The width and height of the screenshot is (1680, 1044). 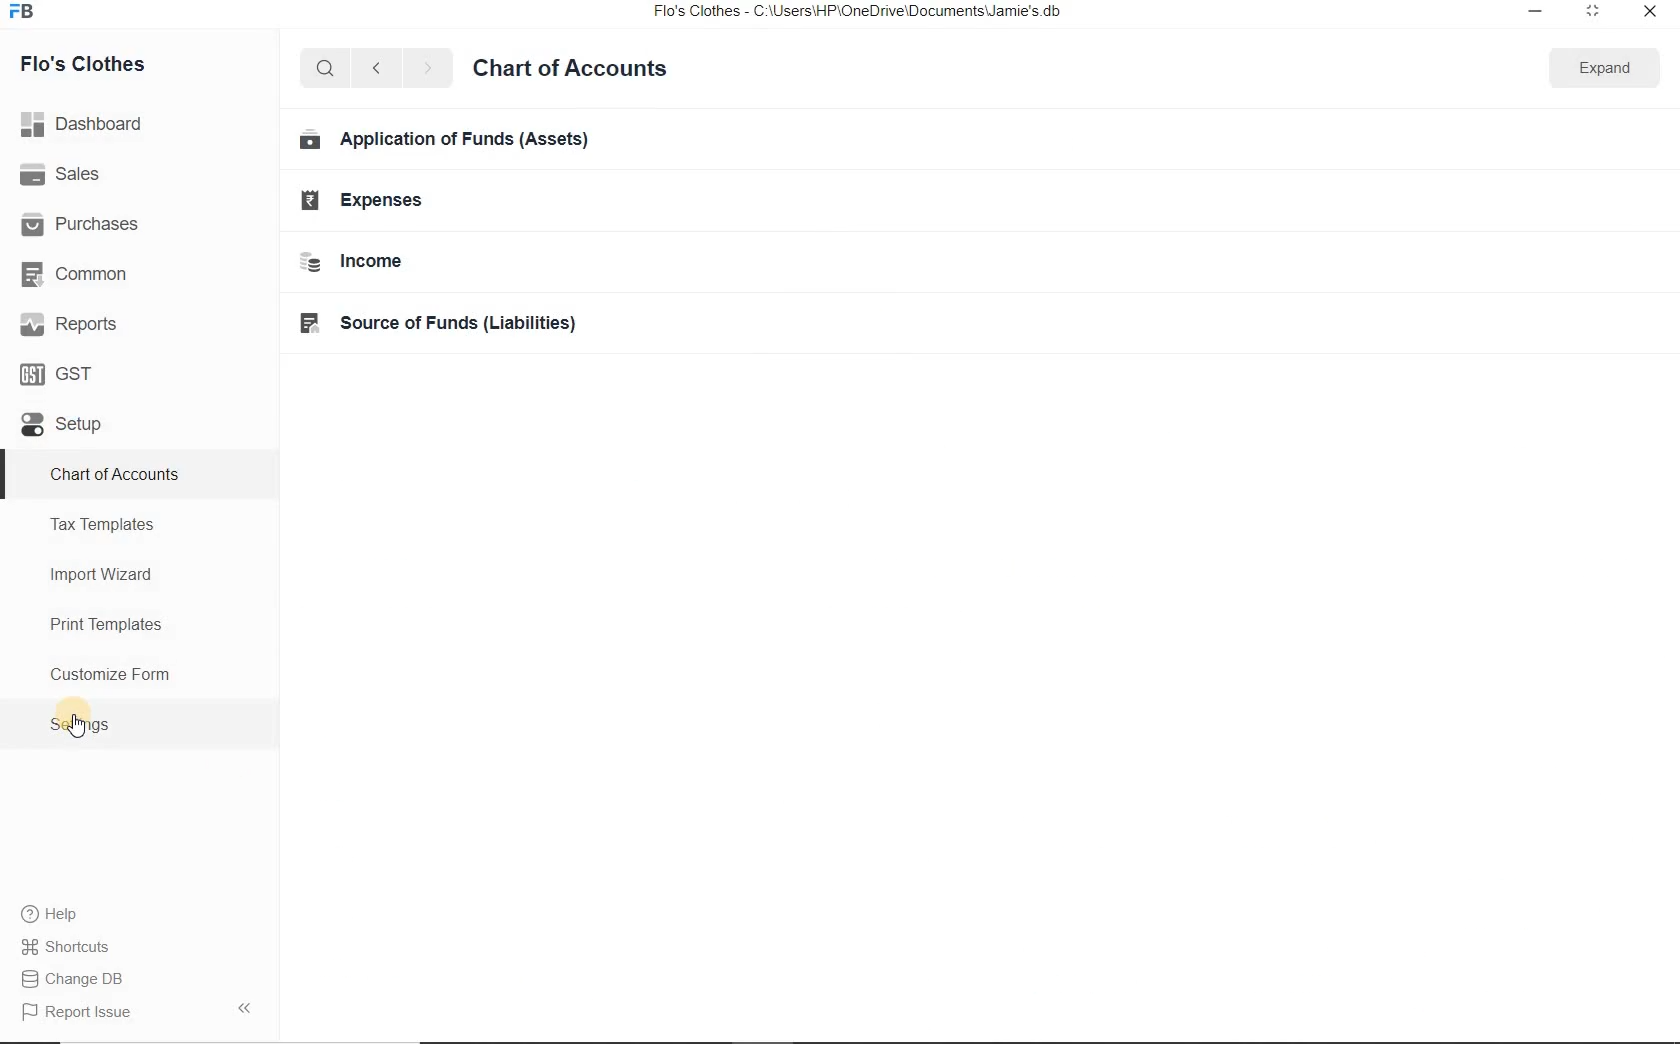 I want to click on Close, so click(x=1647, y=13).